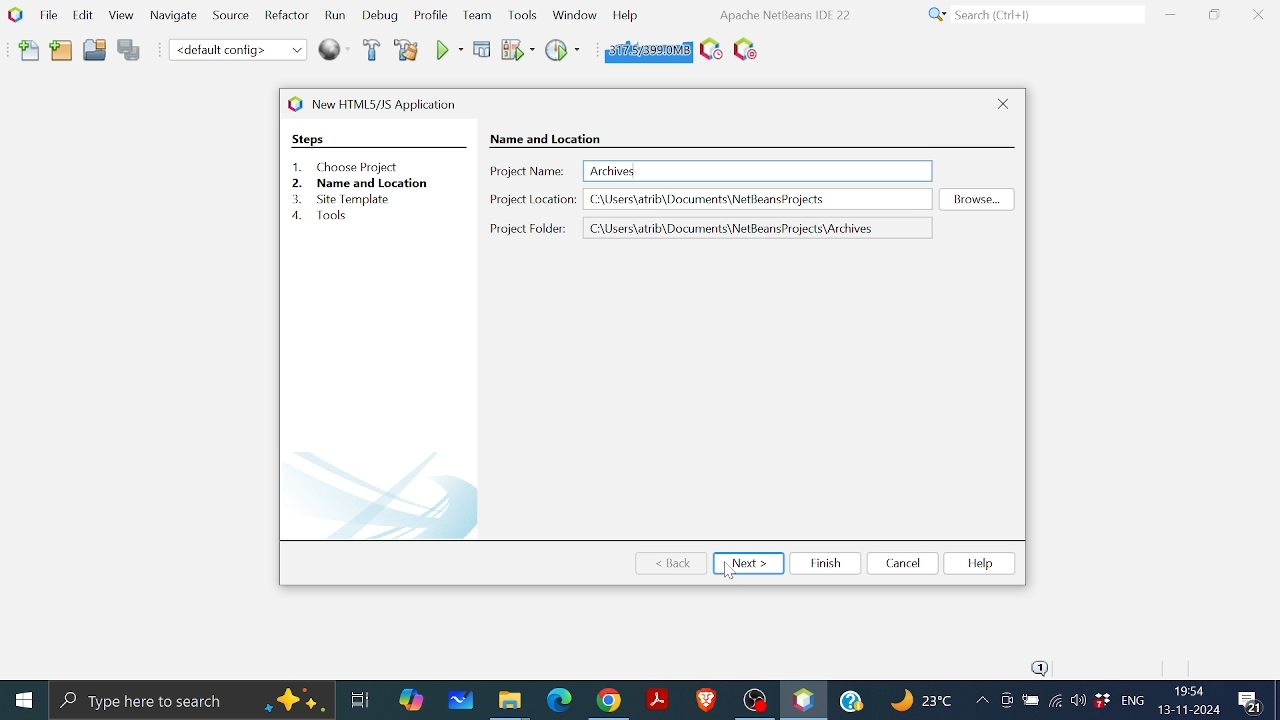 The width and height of the screenshot is (1280, 720). I want to click on Help, so click(625, 14).